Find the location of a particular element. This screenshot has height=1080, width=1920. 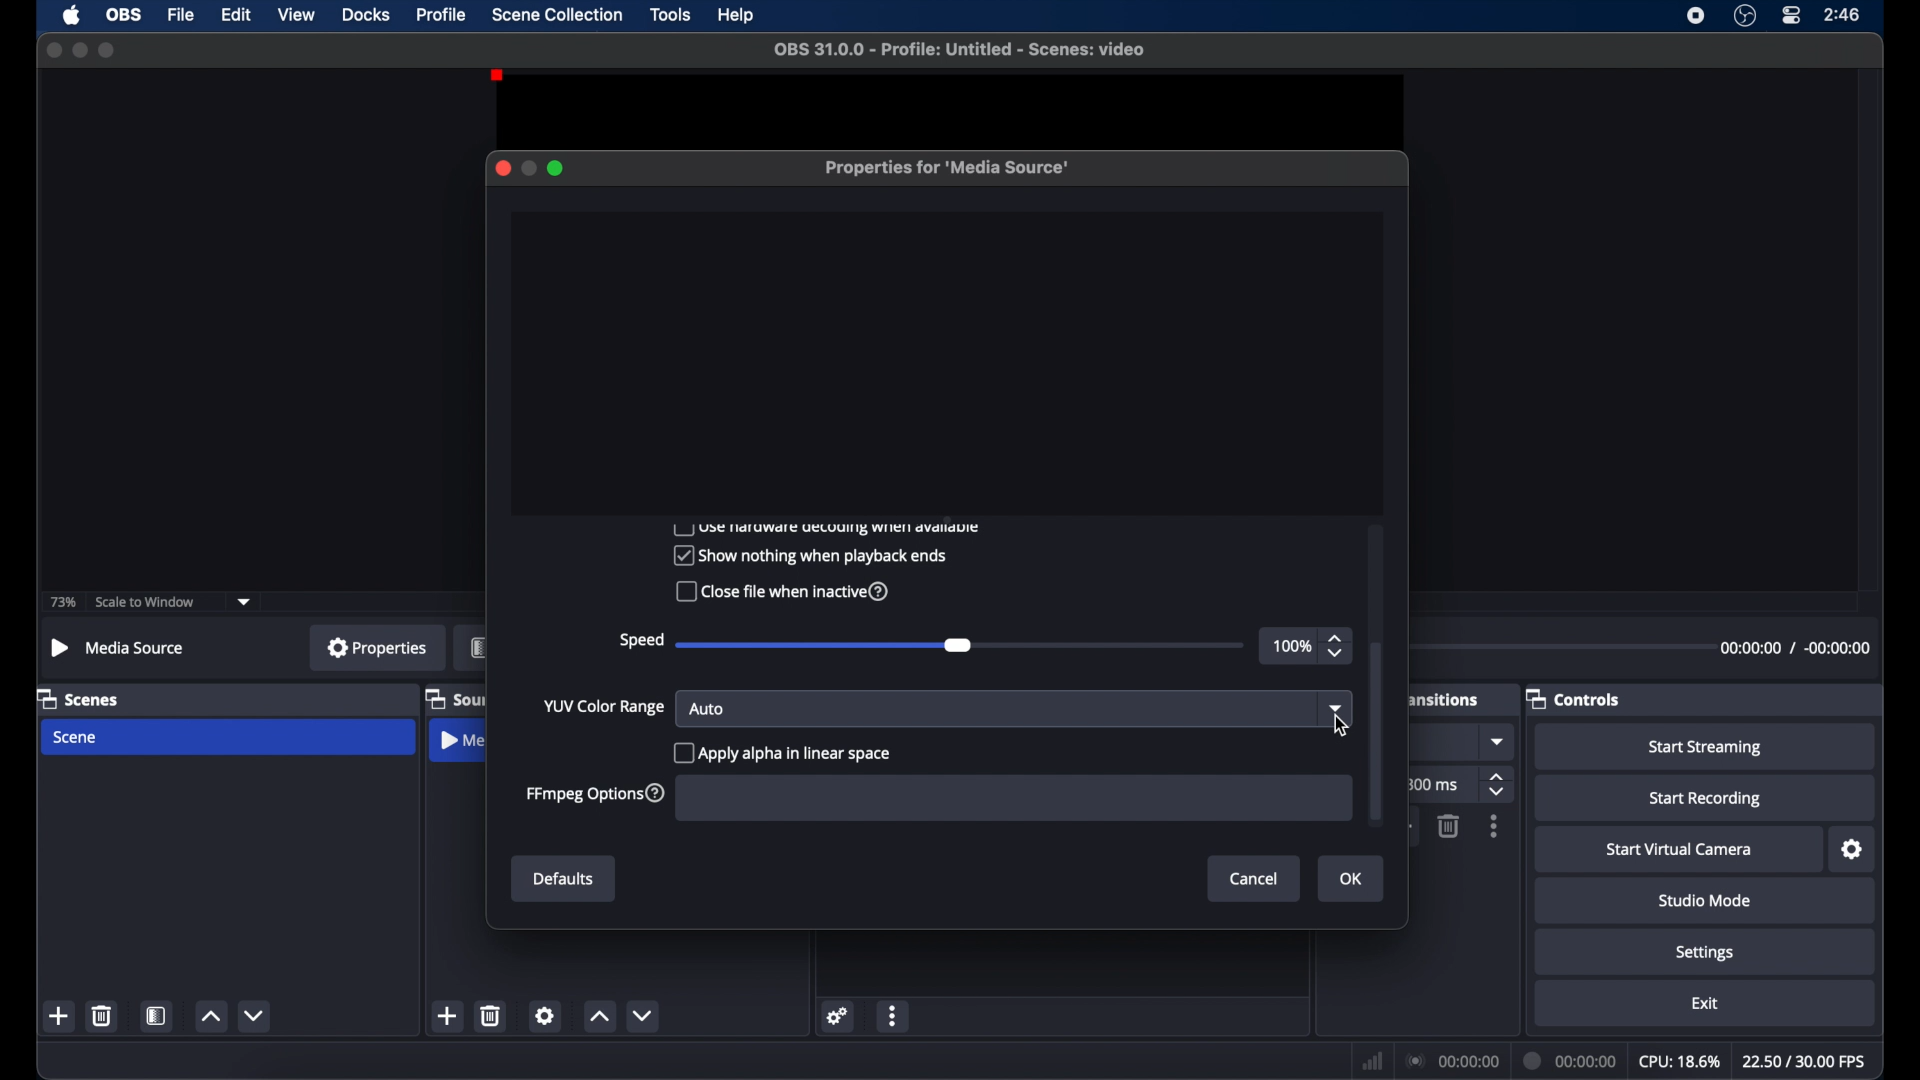

defaults is located at coordinates (564, 880).